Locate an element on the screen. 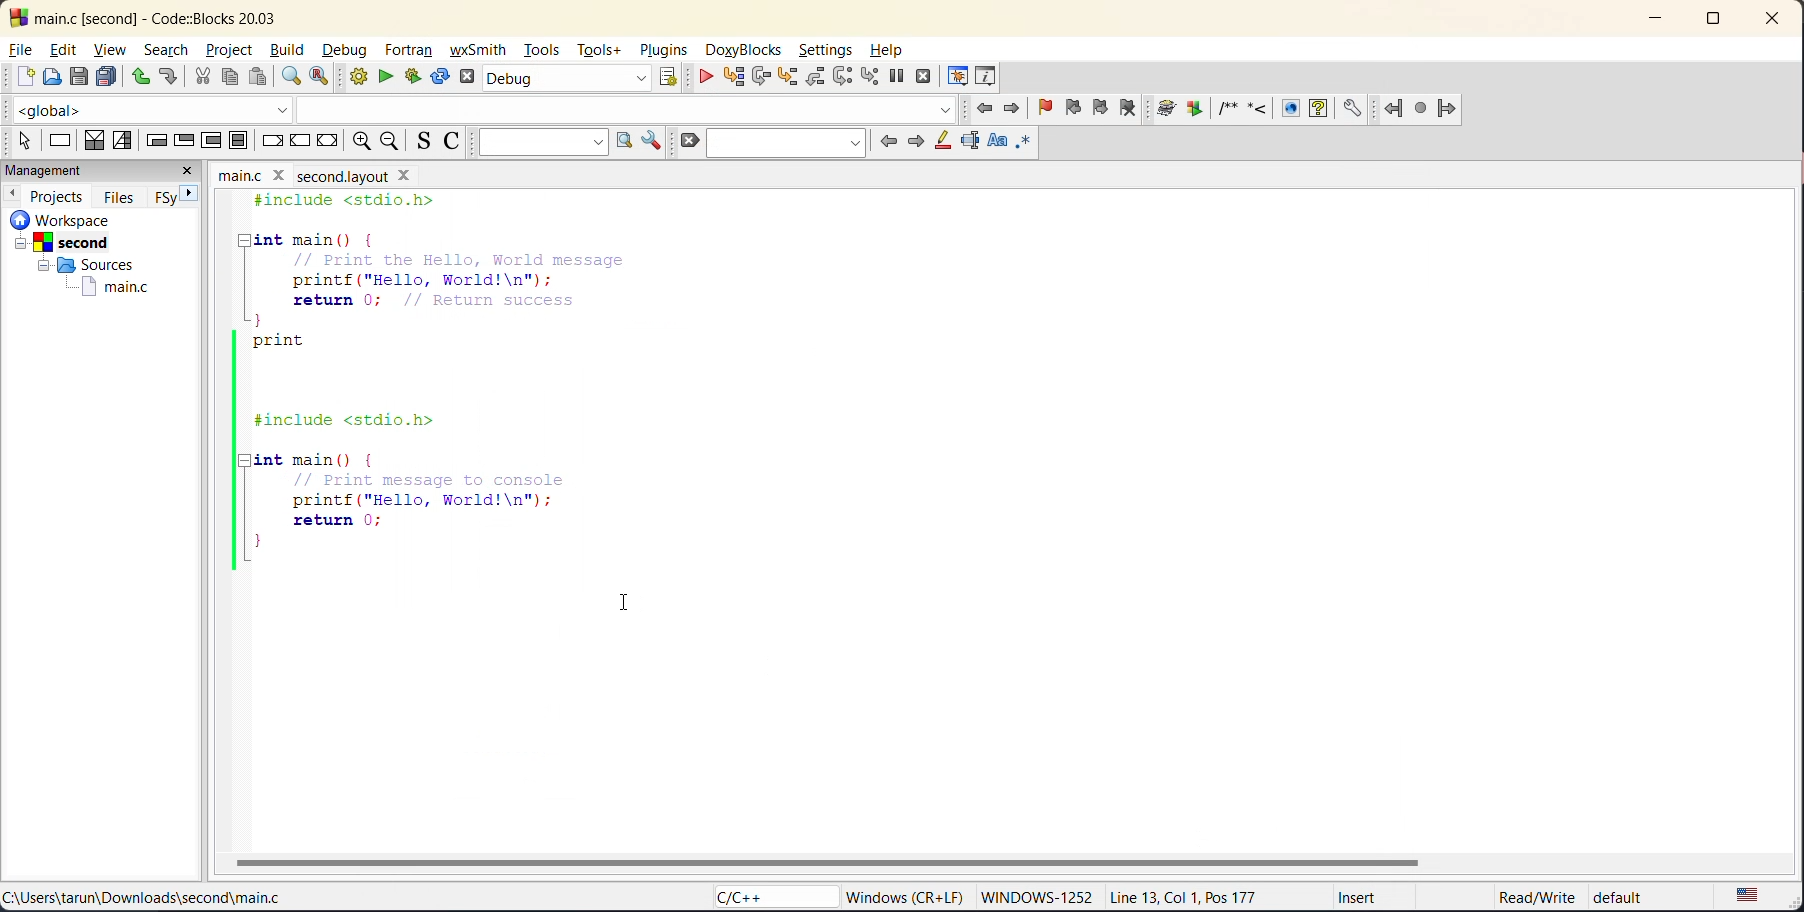  clear bookmark is located at coordinates (1136, 110).